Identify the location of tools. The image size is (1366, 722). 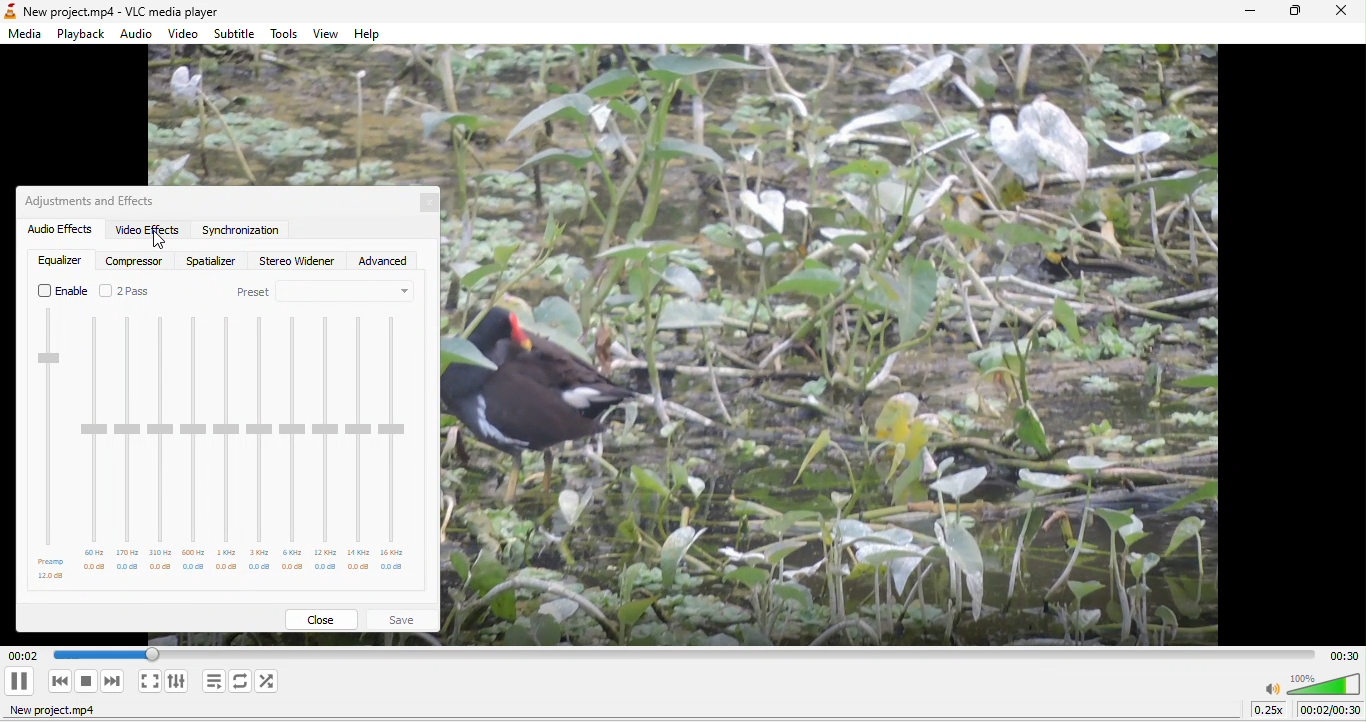
(286, 35).